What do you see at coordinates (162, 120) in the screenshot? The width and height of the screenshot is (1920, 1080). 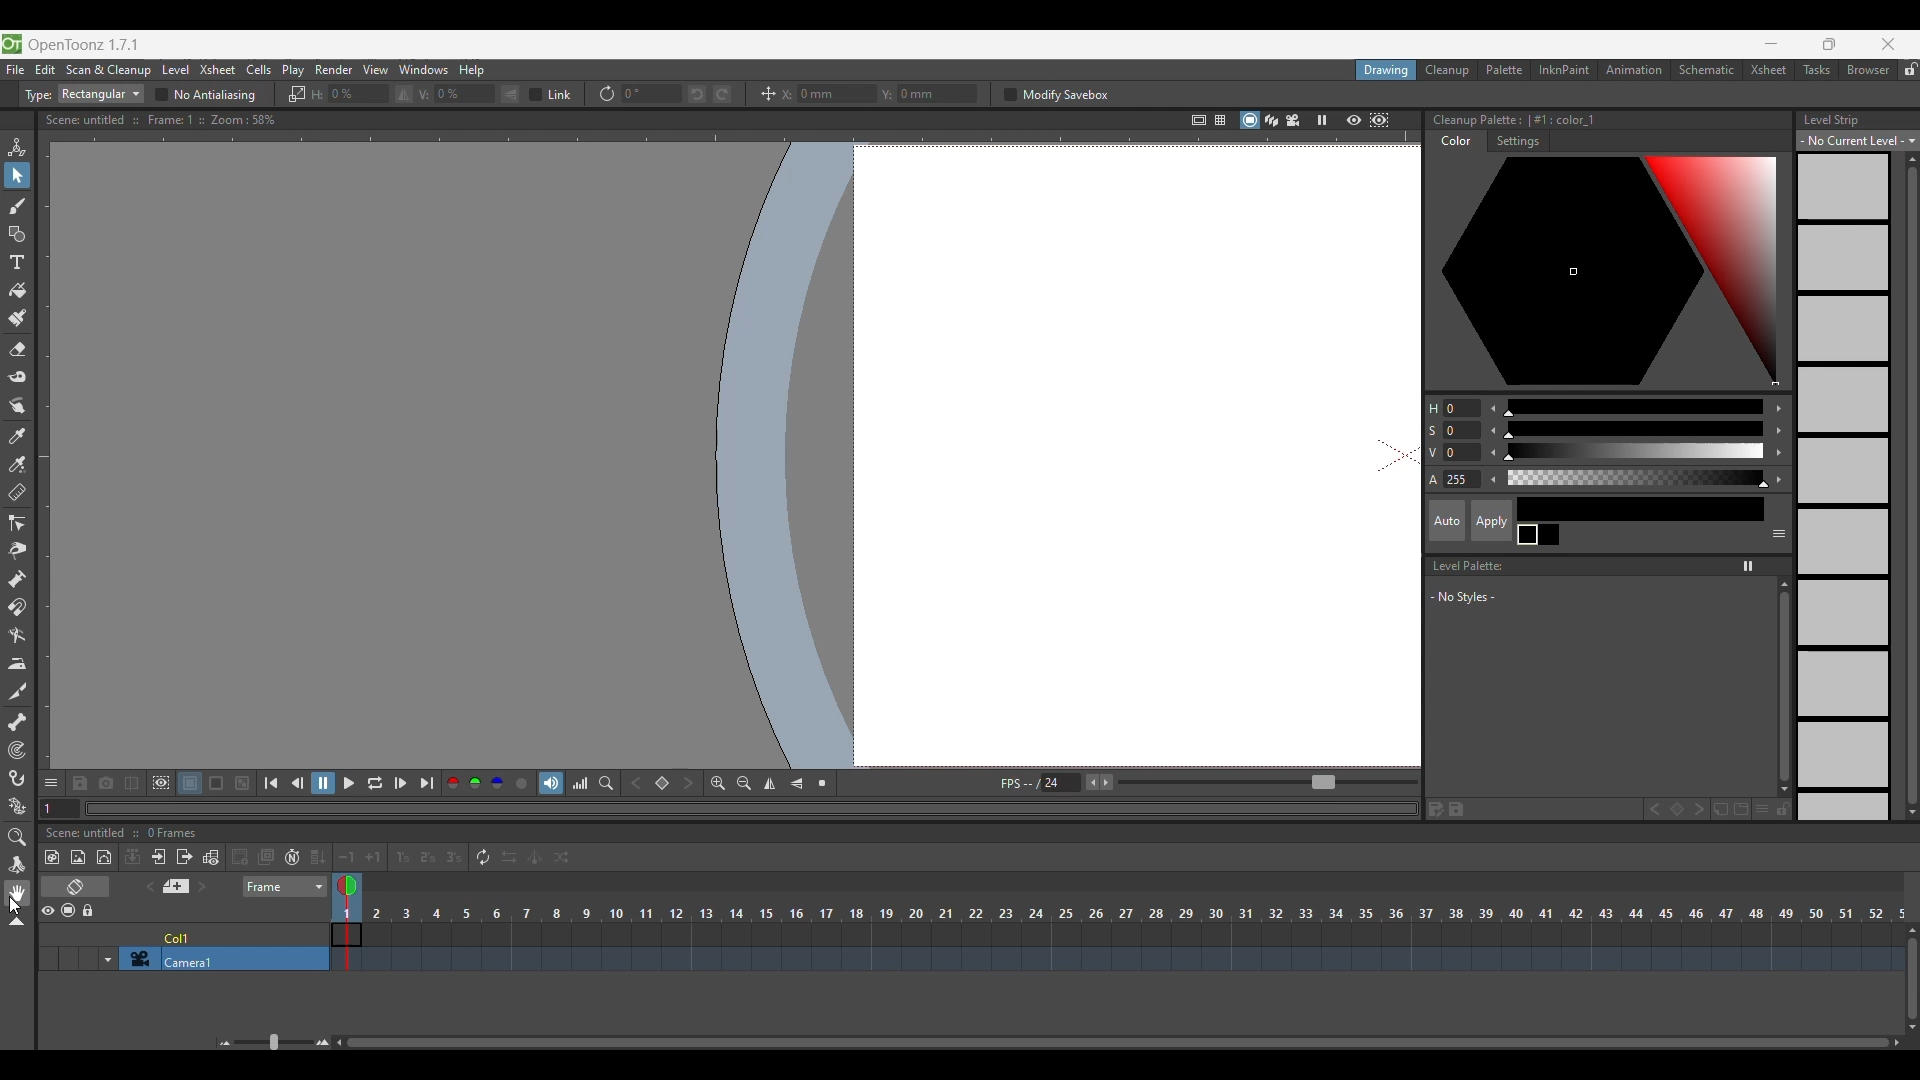 I see `Scene information` at bounding box center [162, 120].